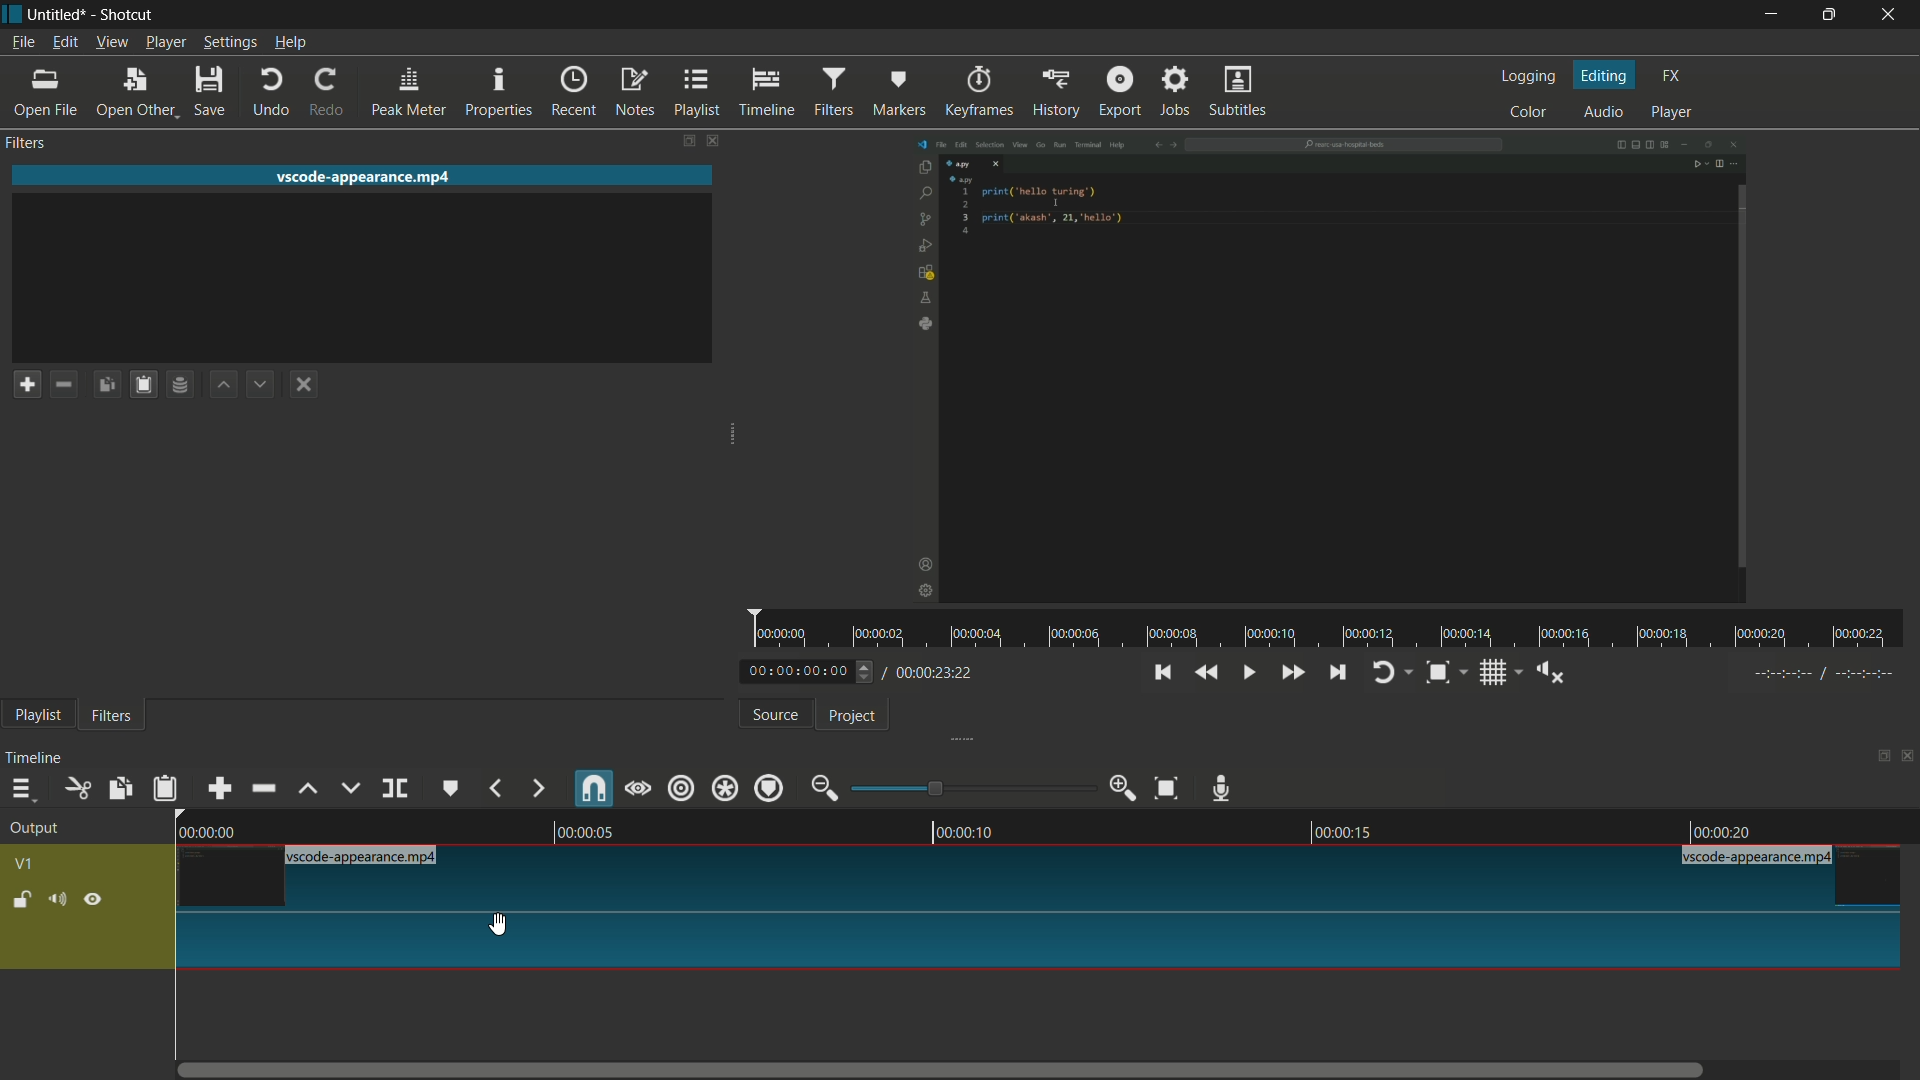  I want to click on app icon, so click(12, 13).